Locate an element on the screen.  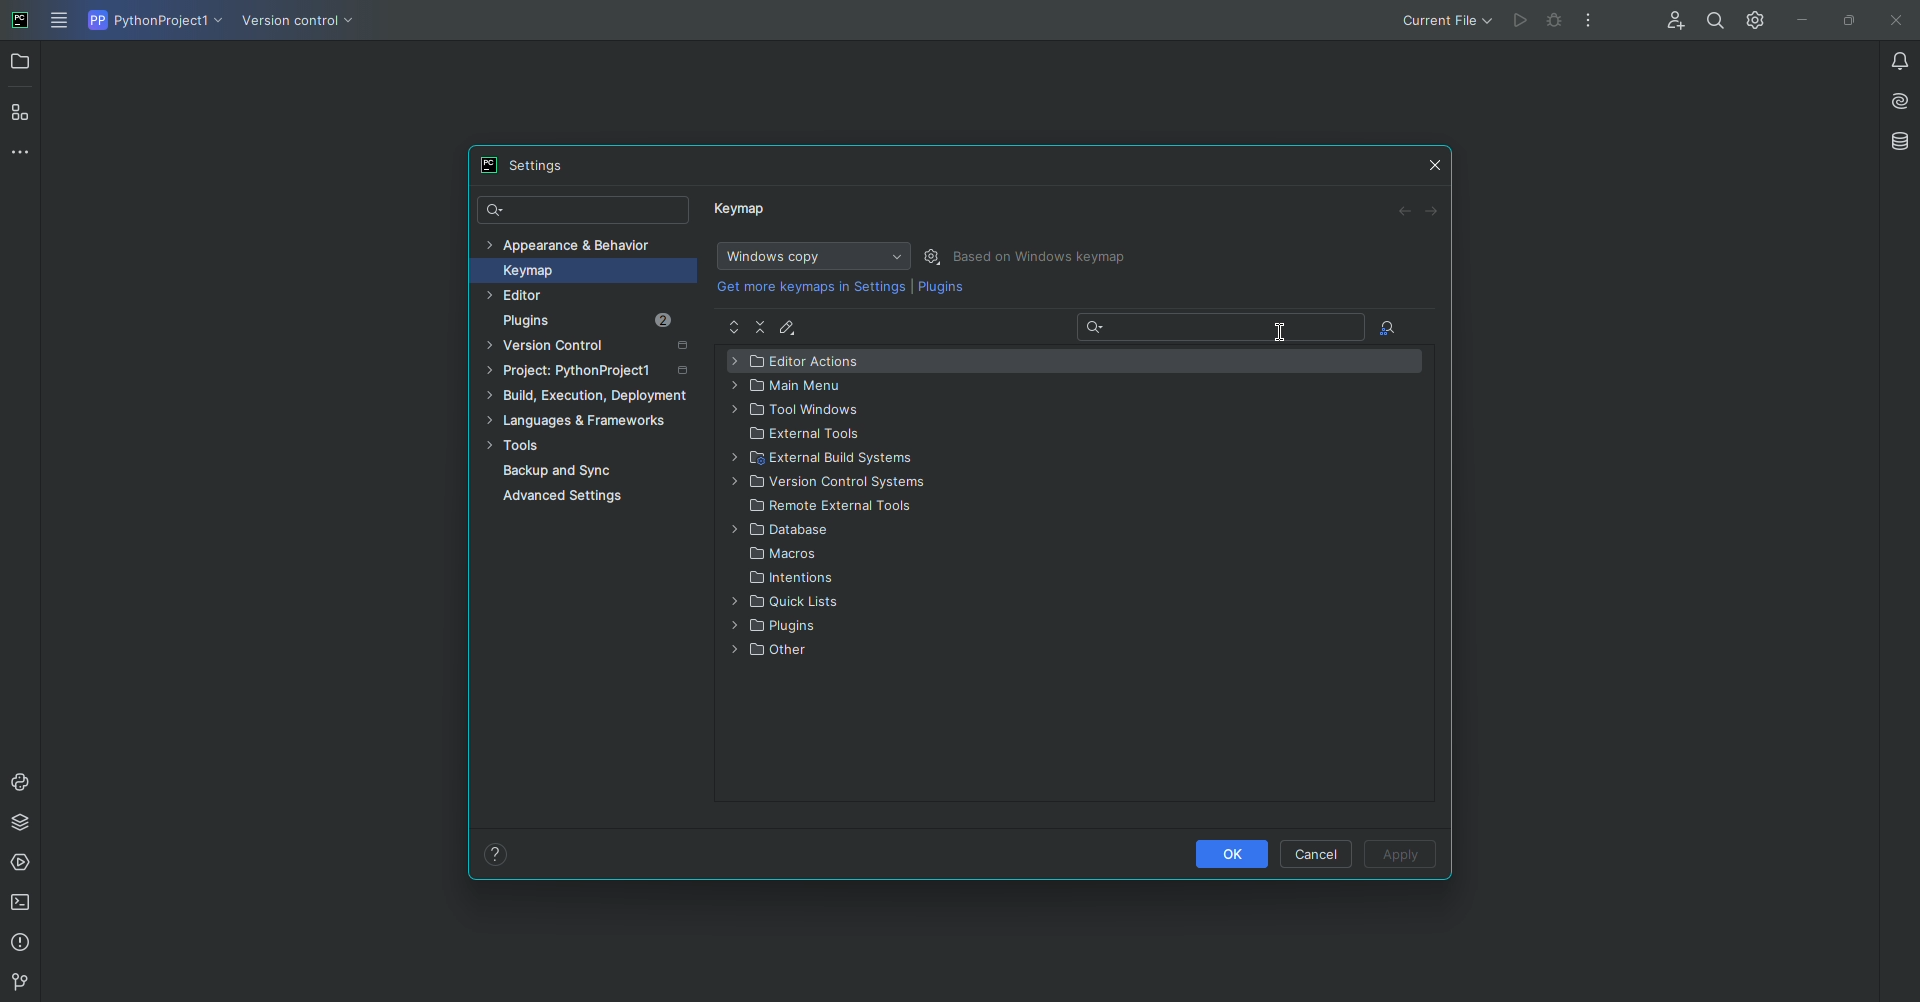
Languages and Framework is located at coordinates (585, 422).